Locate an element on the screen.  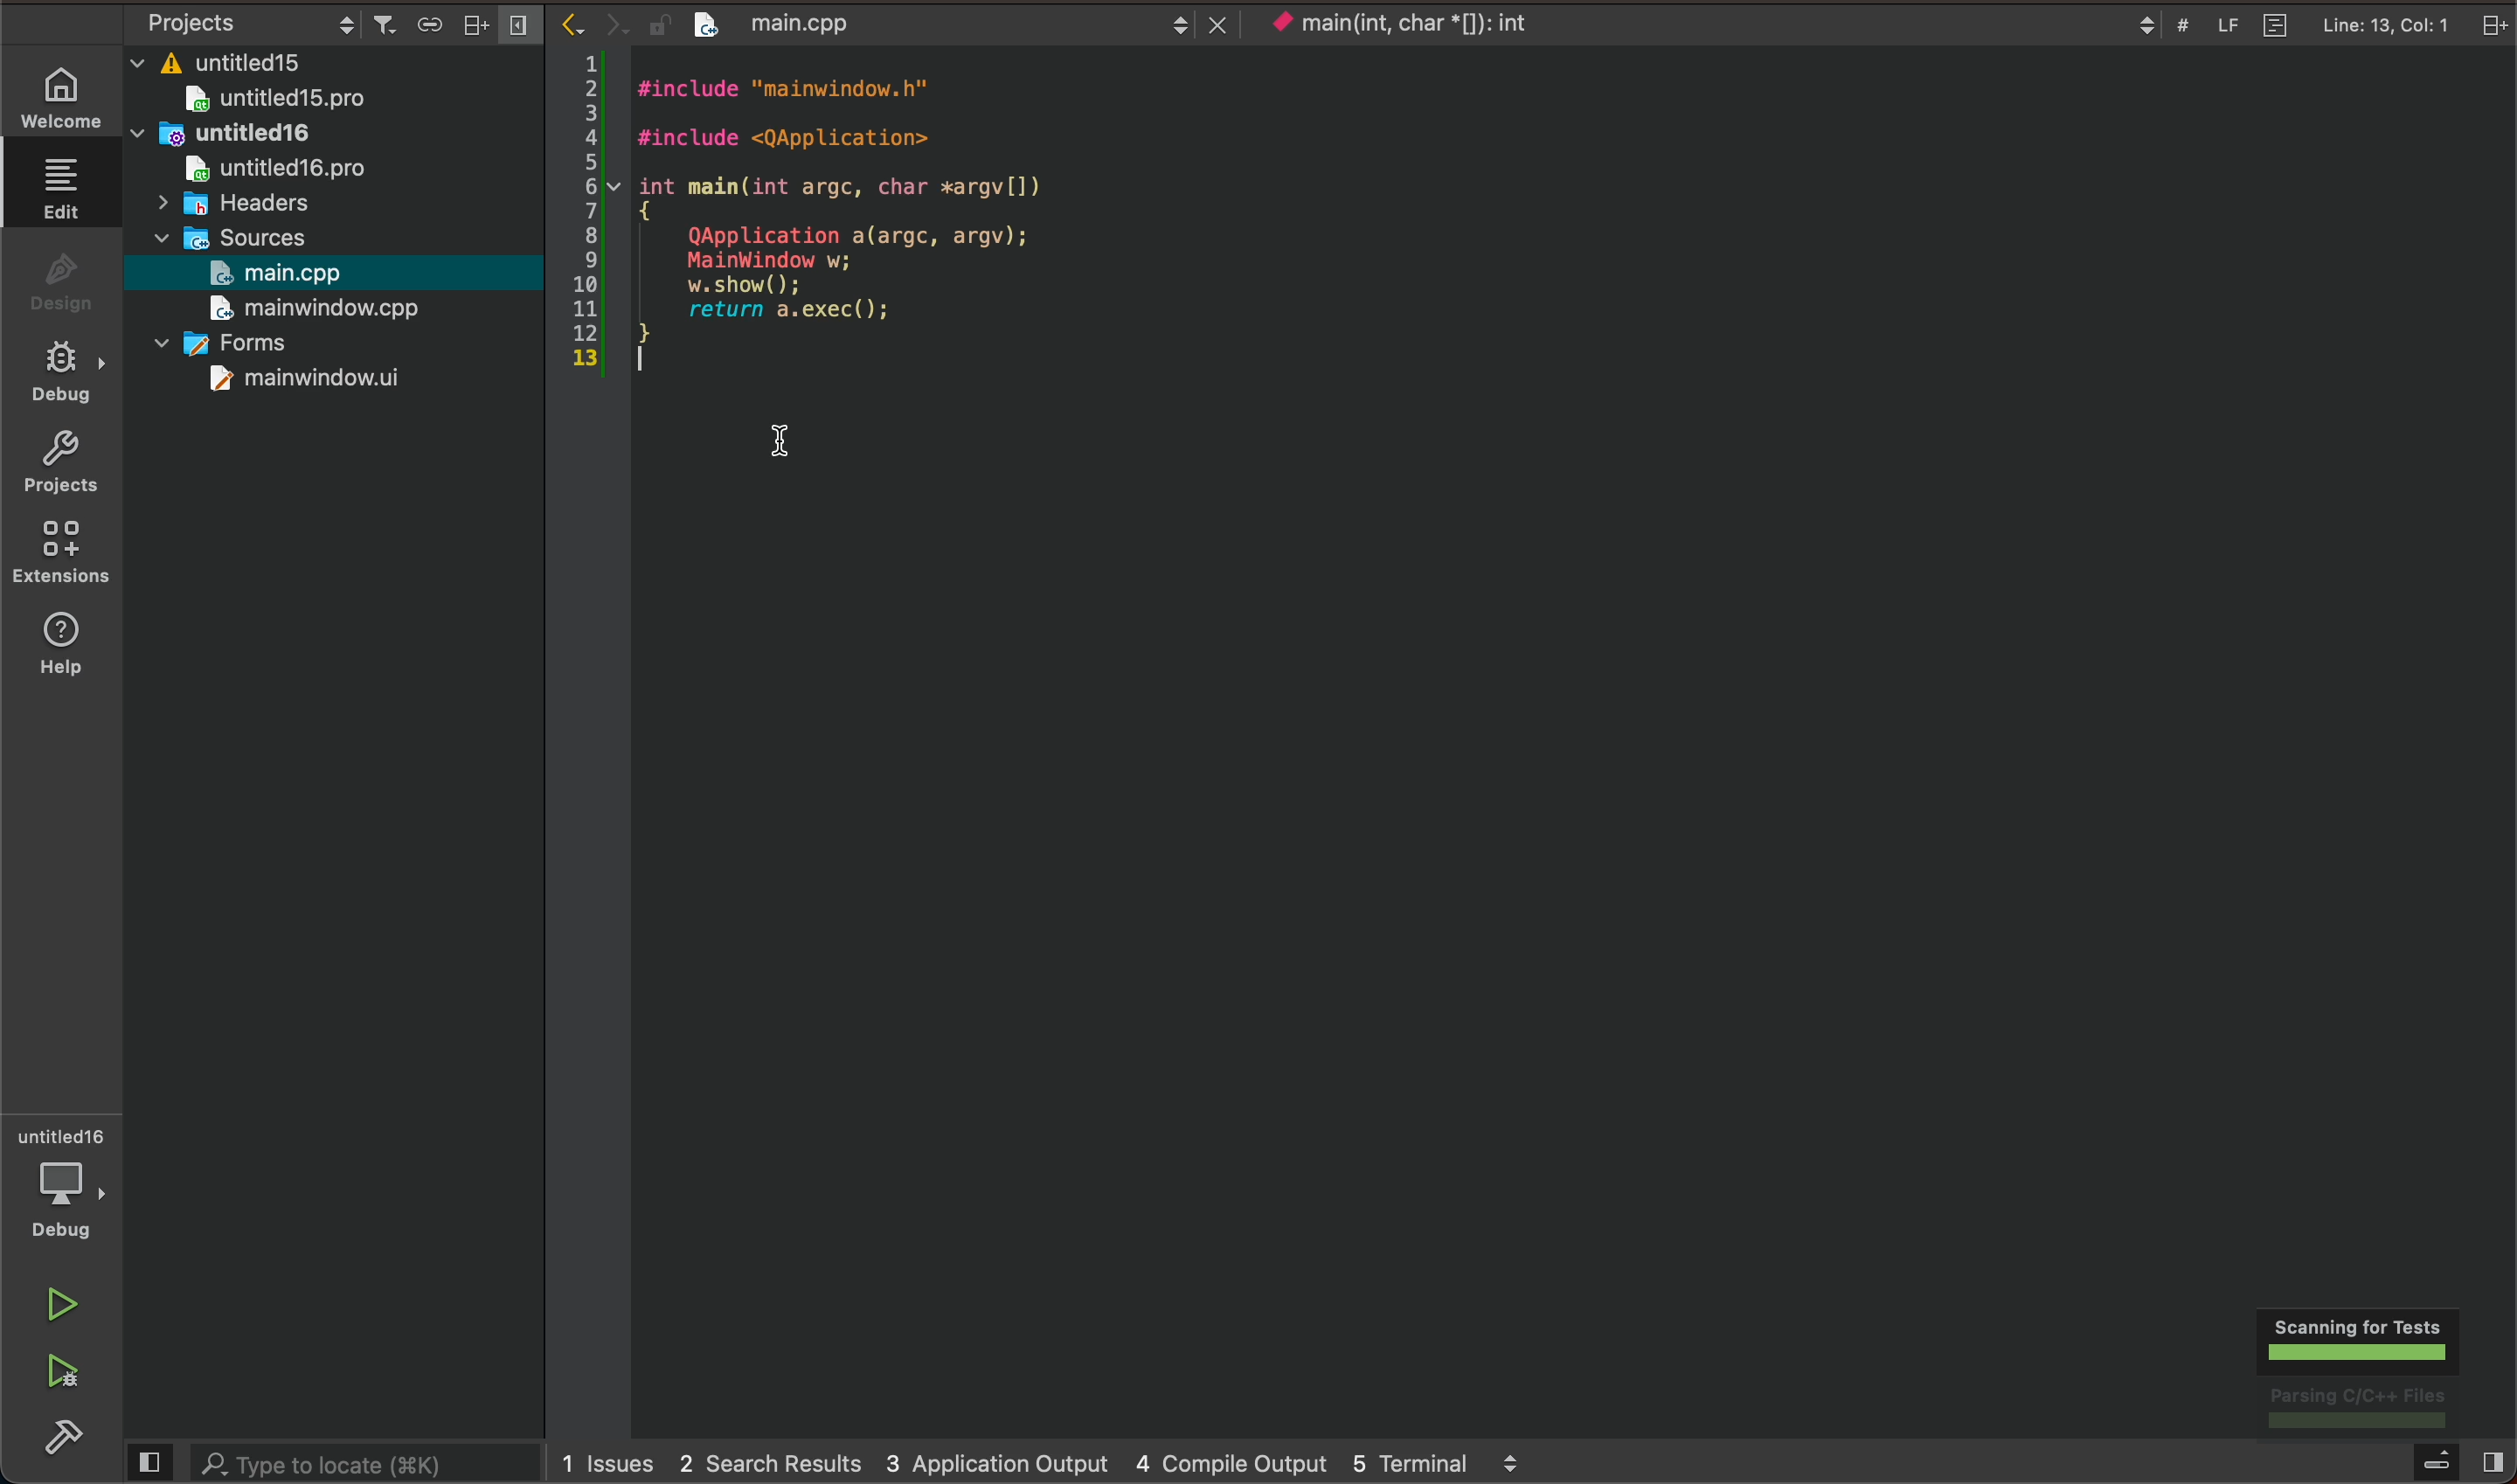
forms is located at coordinates (240, 340).